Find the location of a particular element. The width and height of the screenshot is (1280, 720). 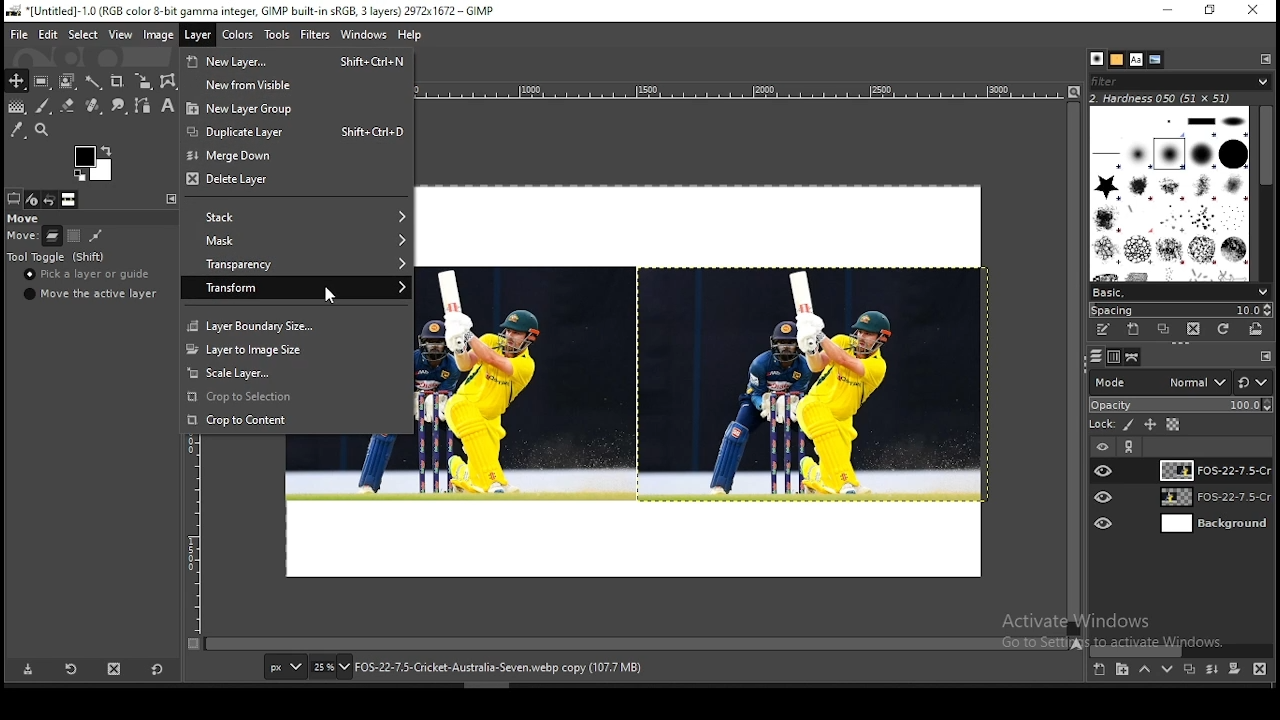

image (duplicate) is located at coordinates (811, 386).